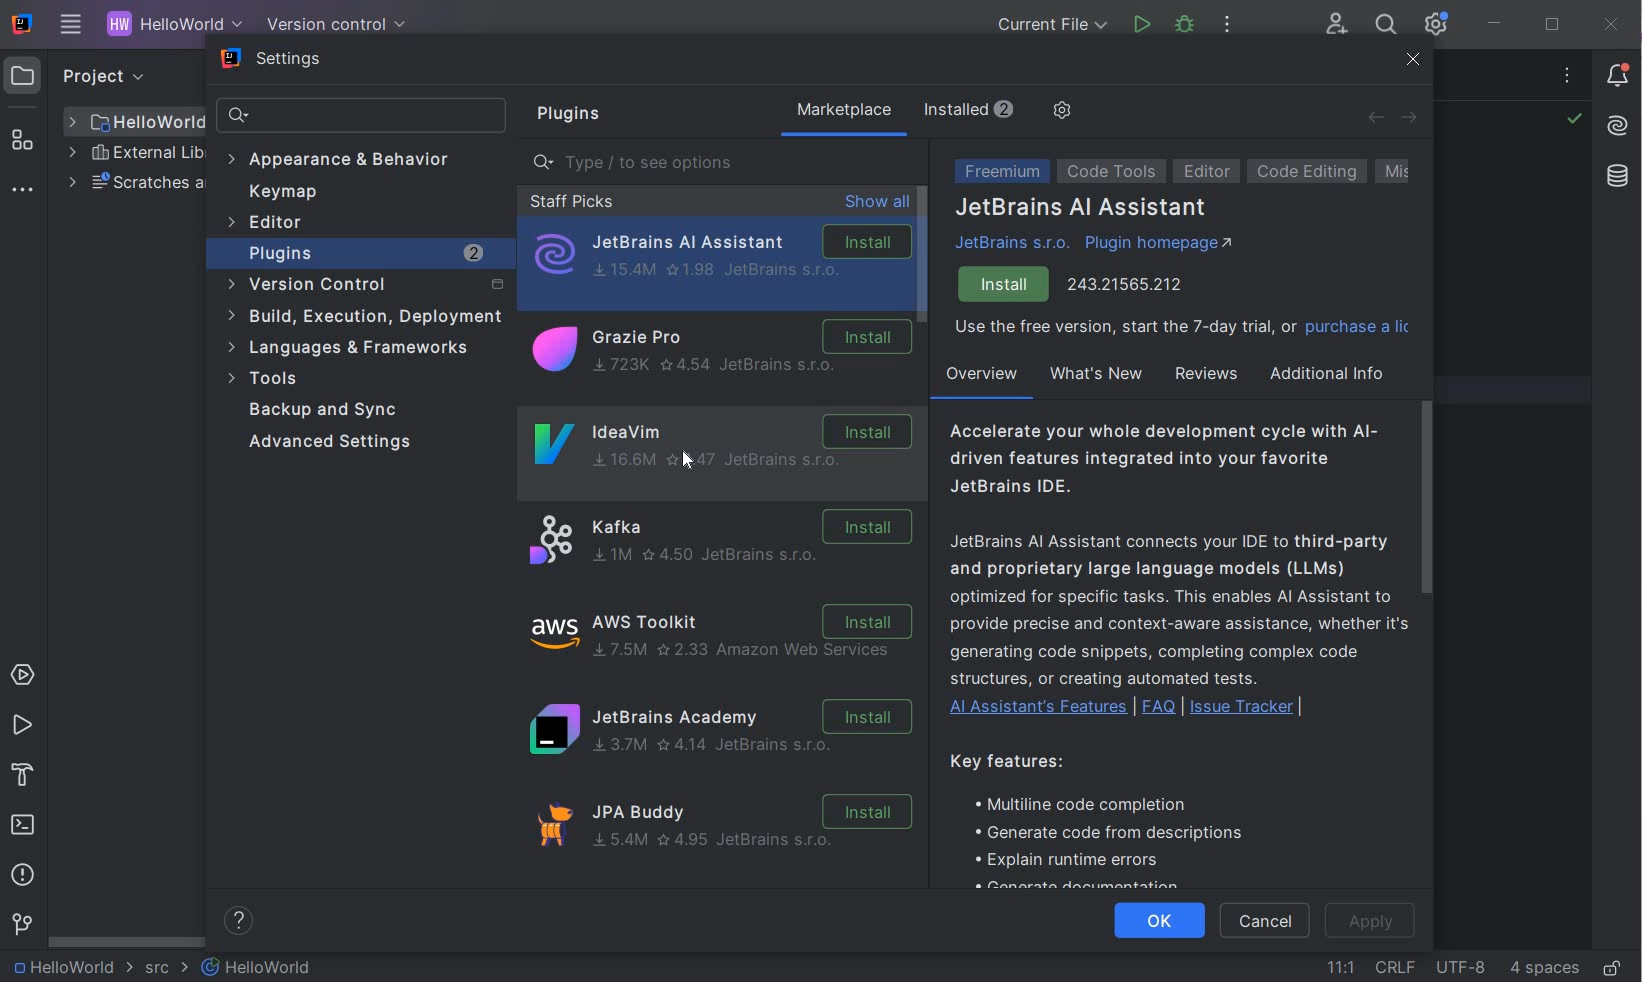 This screenshot has width=1642, height=982. Describe the element at coordinates (332, 24) in the screenshot. I see `VERSION CONTROL` at that location.